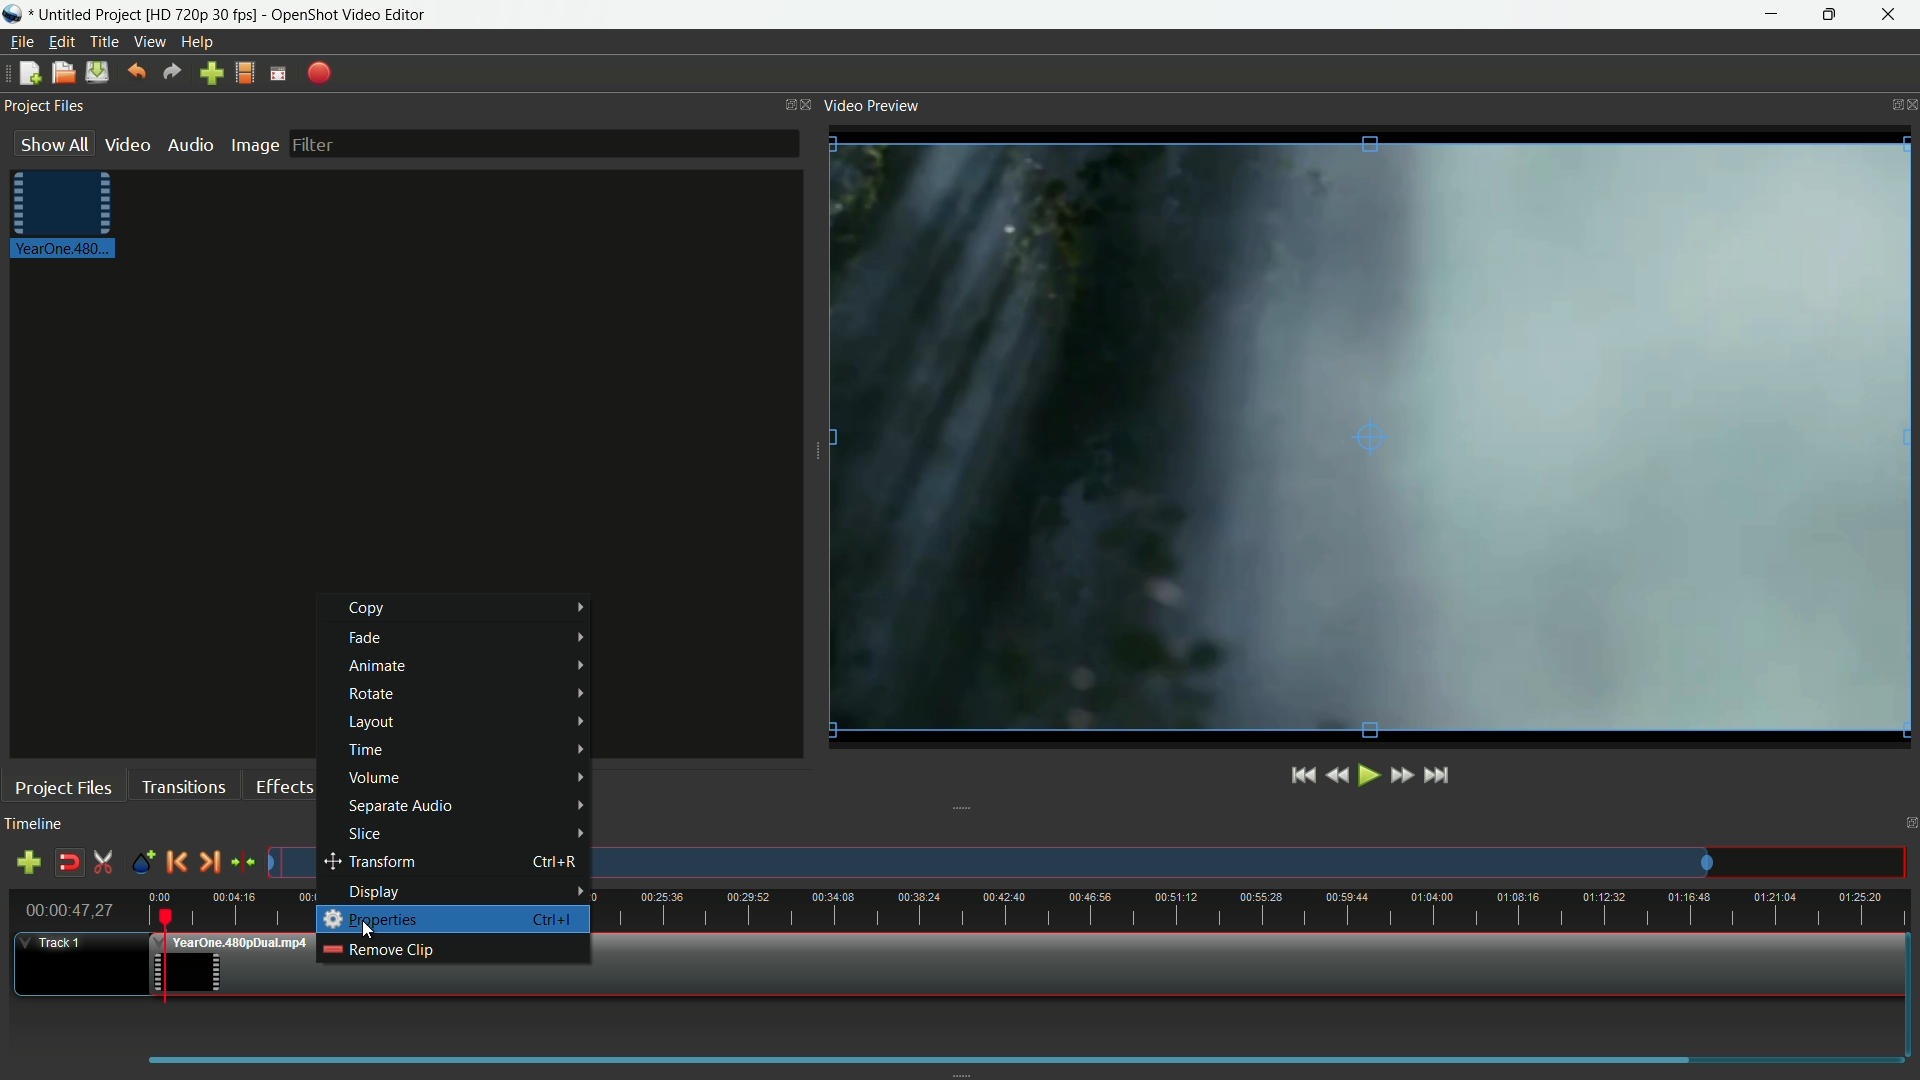 This screenshot has height=1080, width=1920. I want to click on rotate, so click(461, 693).